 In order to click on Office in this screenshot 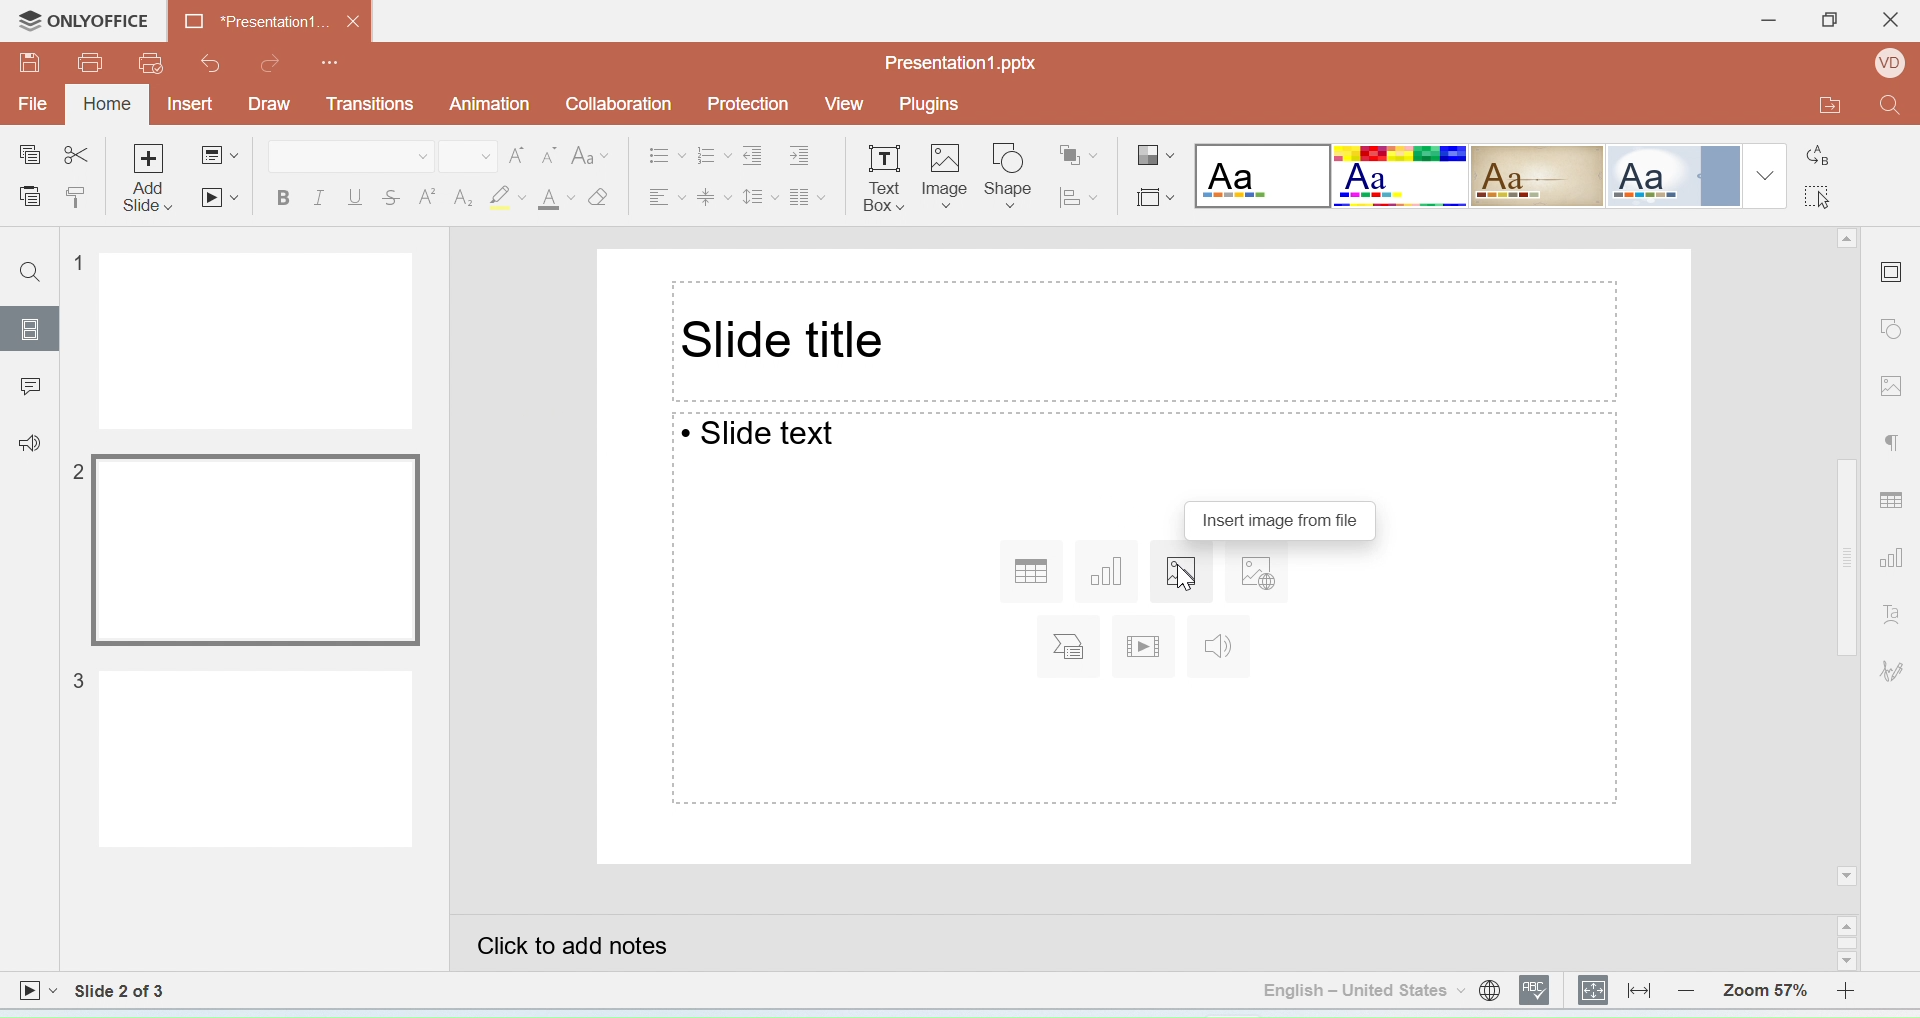, I will do `click(1671, 176)`.